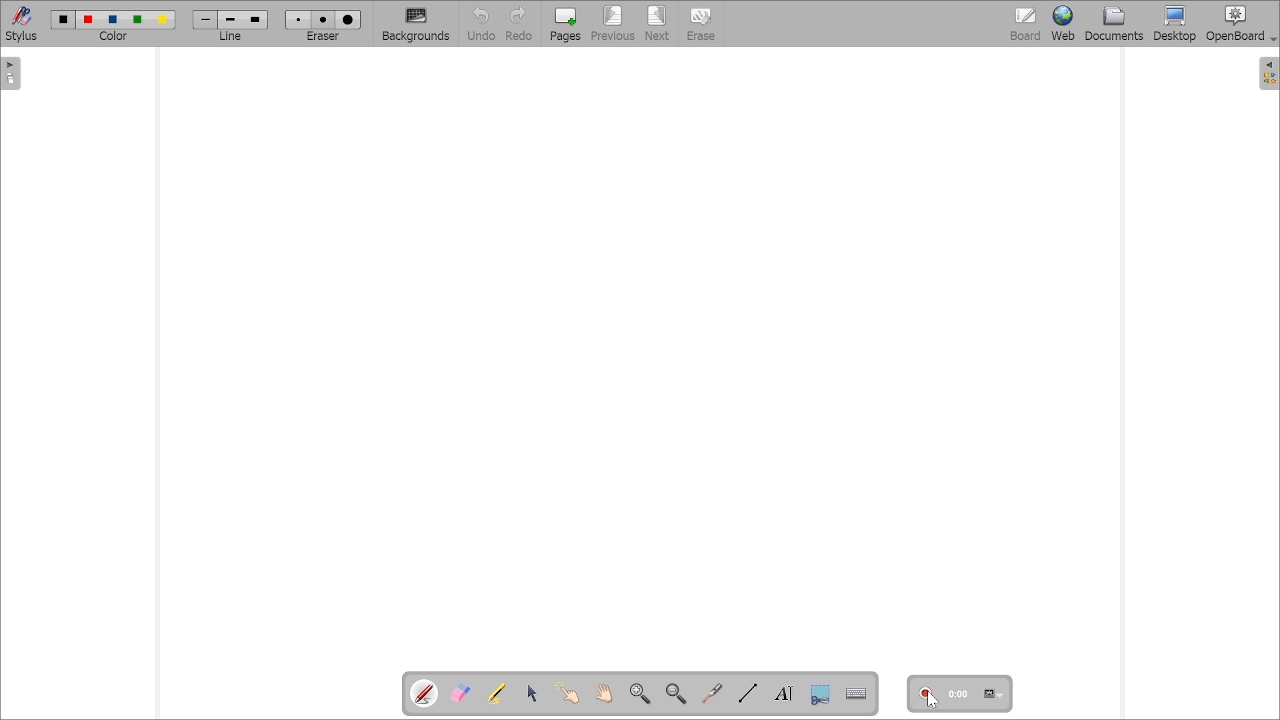 The height and width of the screenshot is (720, 1280). Describe the element at coordinates (961, 695) in the screenshot. I see `0:00` at that location.